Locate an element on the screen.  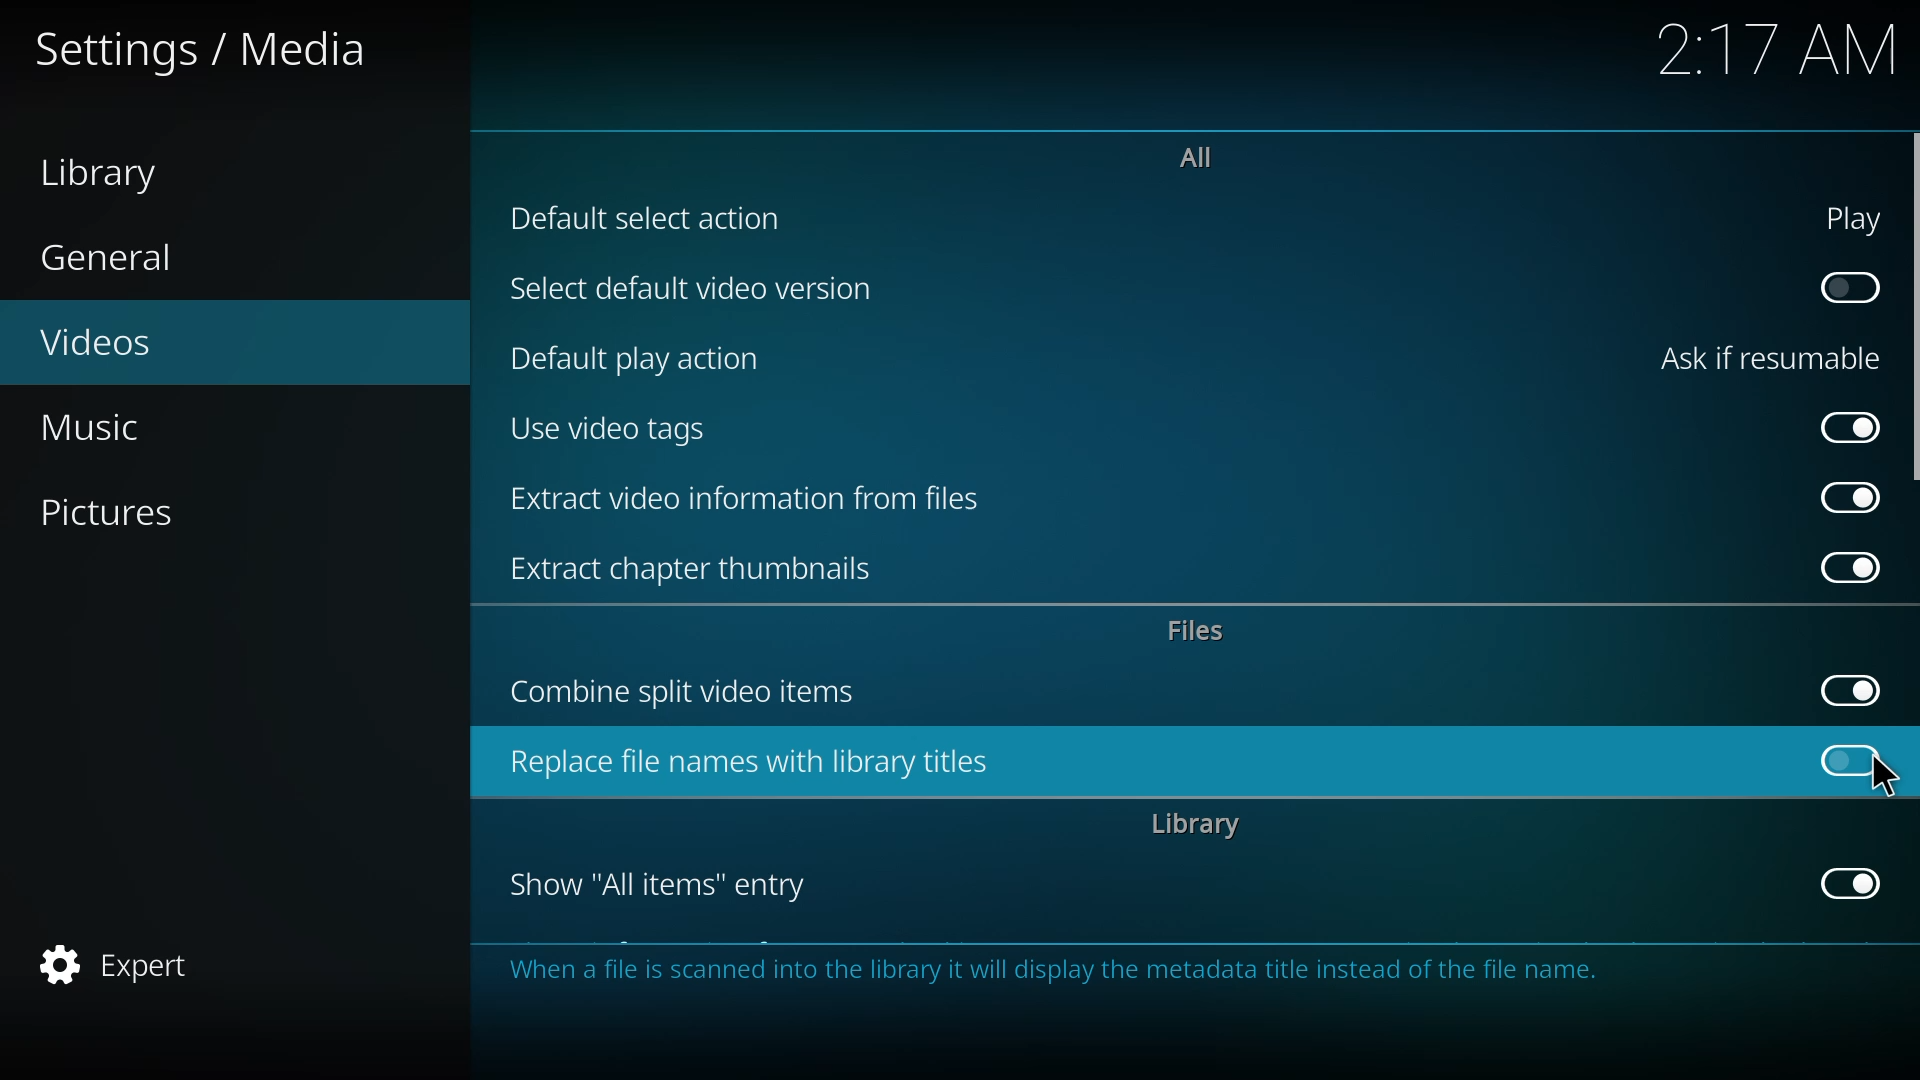
videos is located at coordinates (106, 345).